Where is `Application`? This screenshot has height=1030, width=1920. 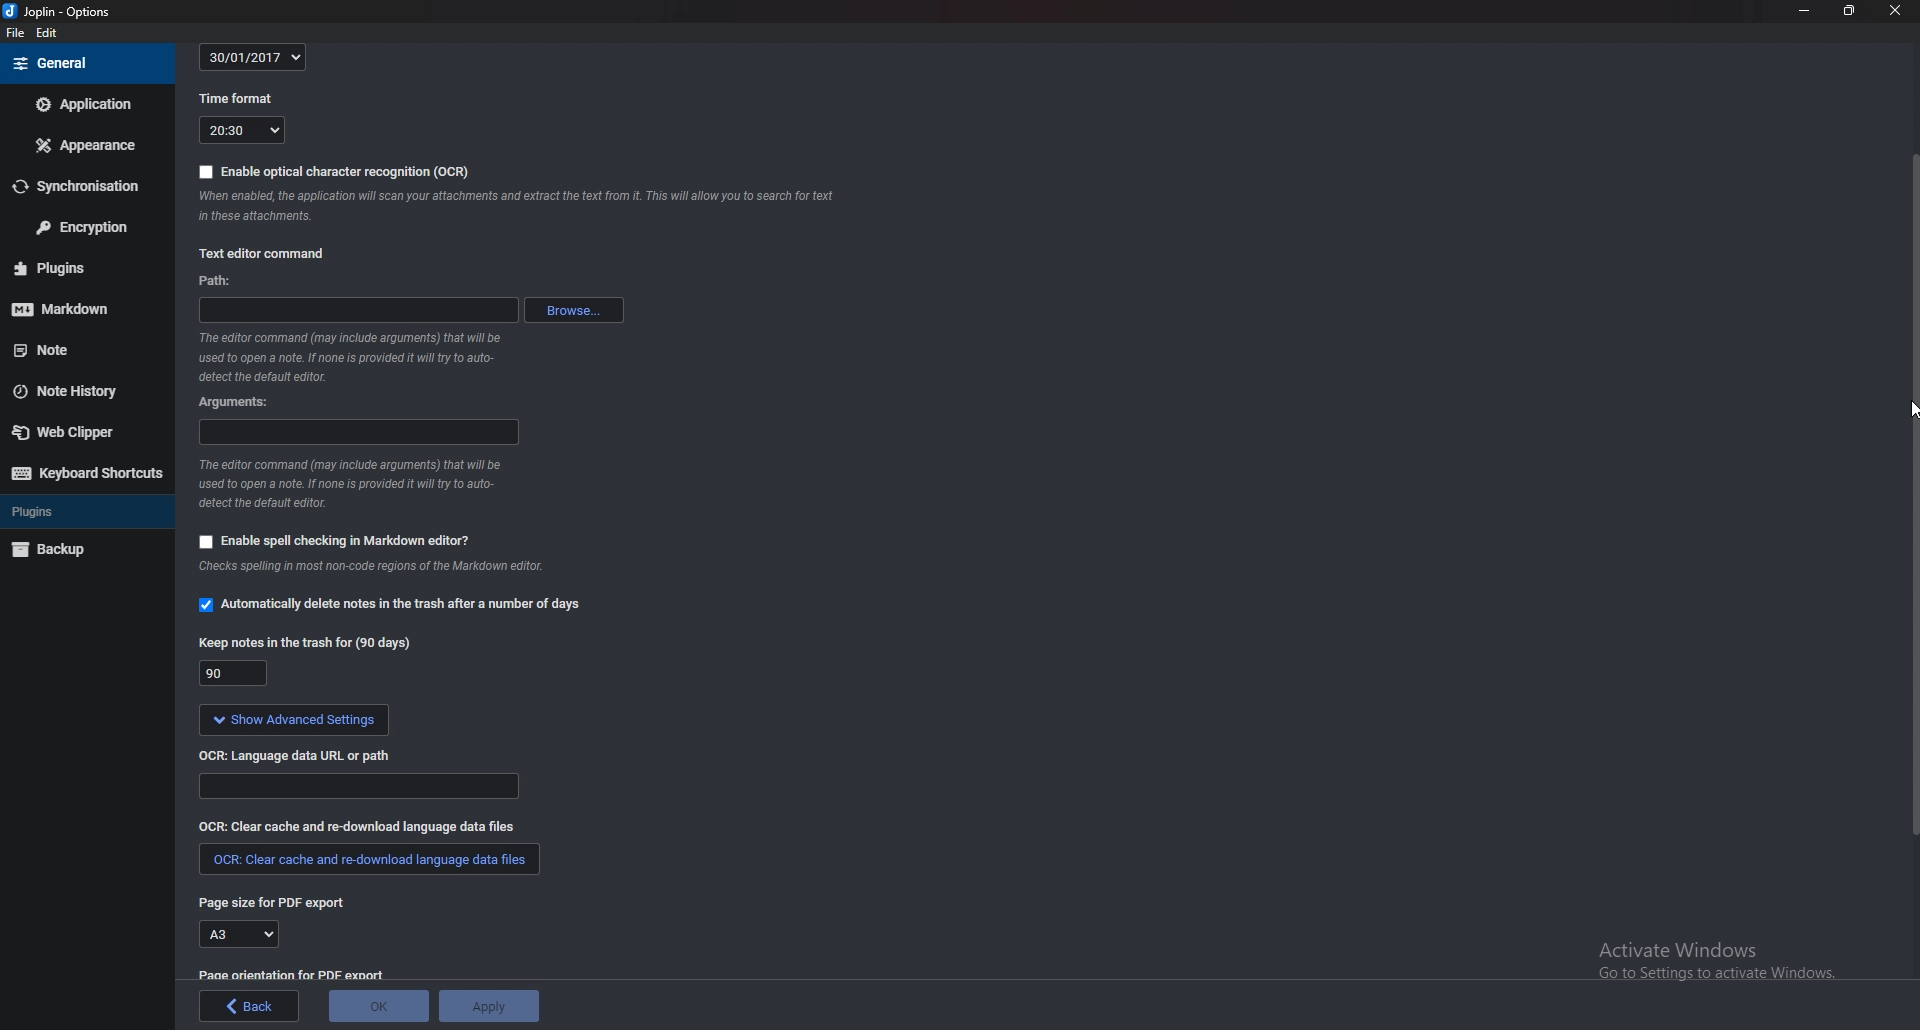
Application is located at coordinates (83, 105).